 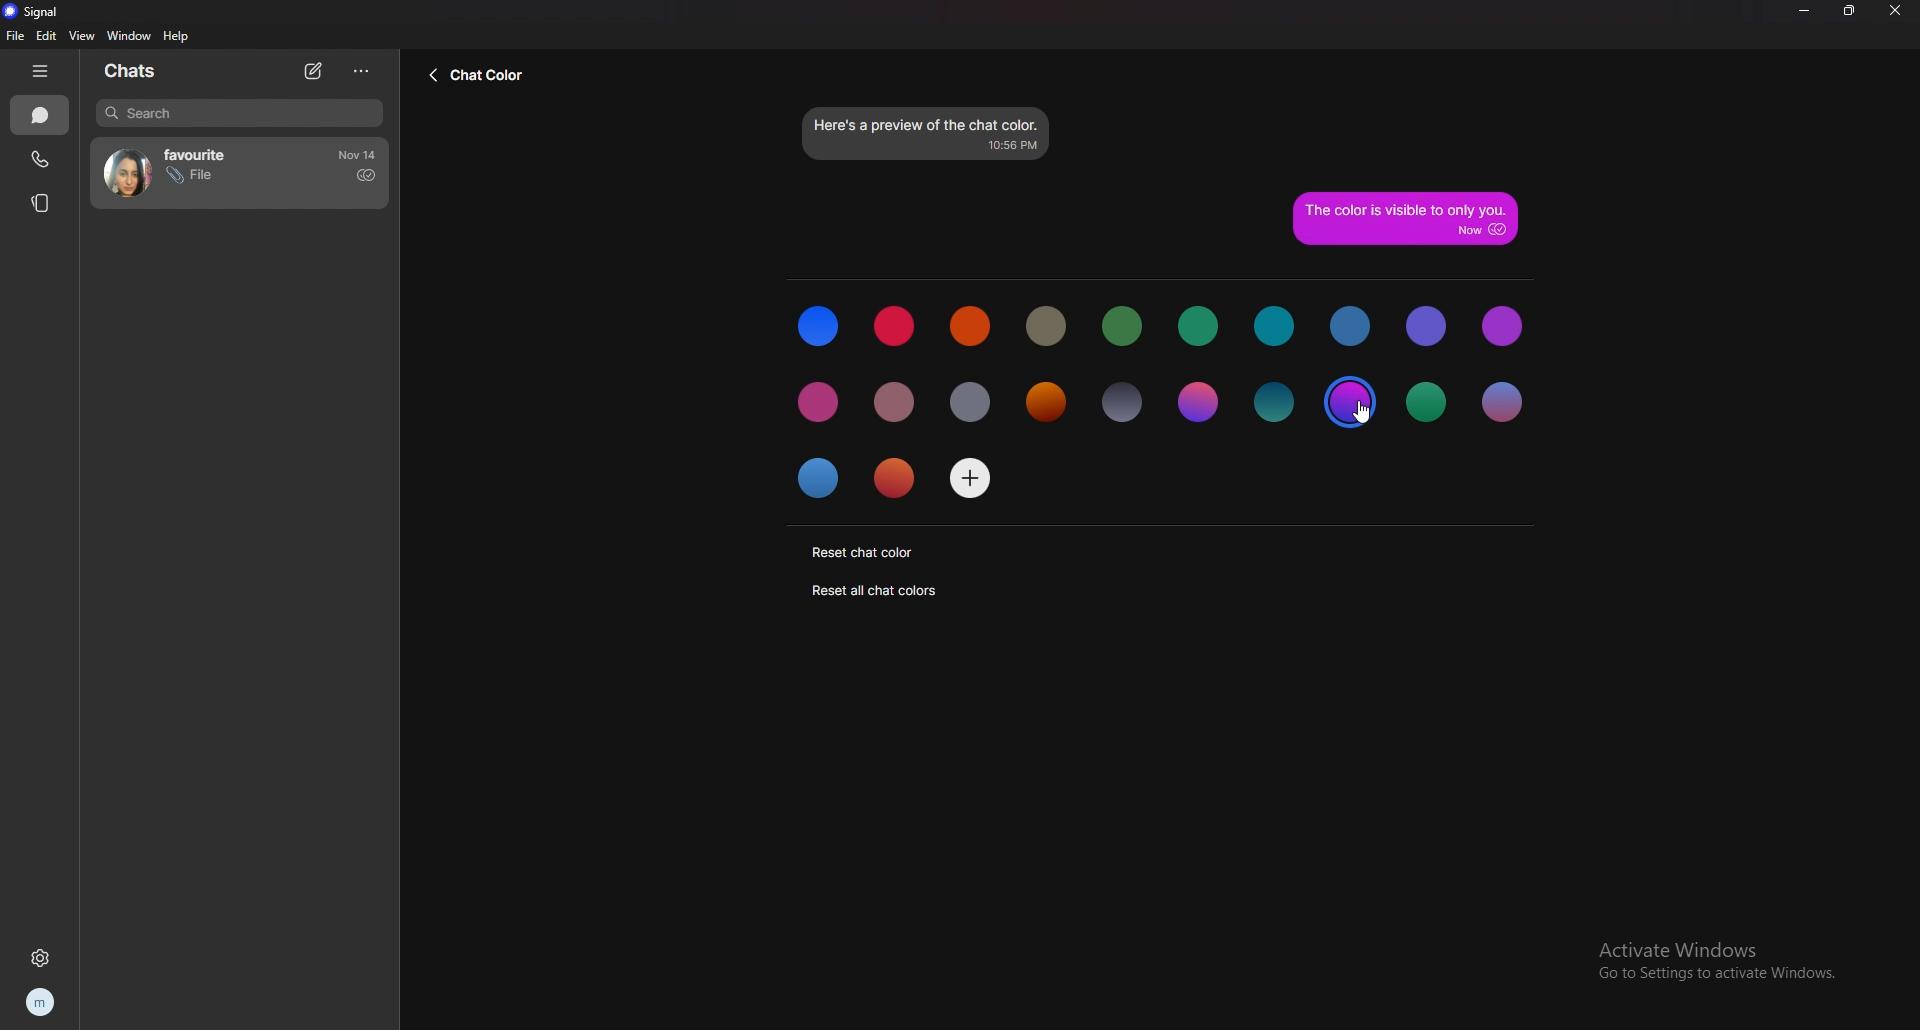 What do you see at coordinates (316, 70) in the screenshot?
I see `new chat` at bounding box center [316, 70].